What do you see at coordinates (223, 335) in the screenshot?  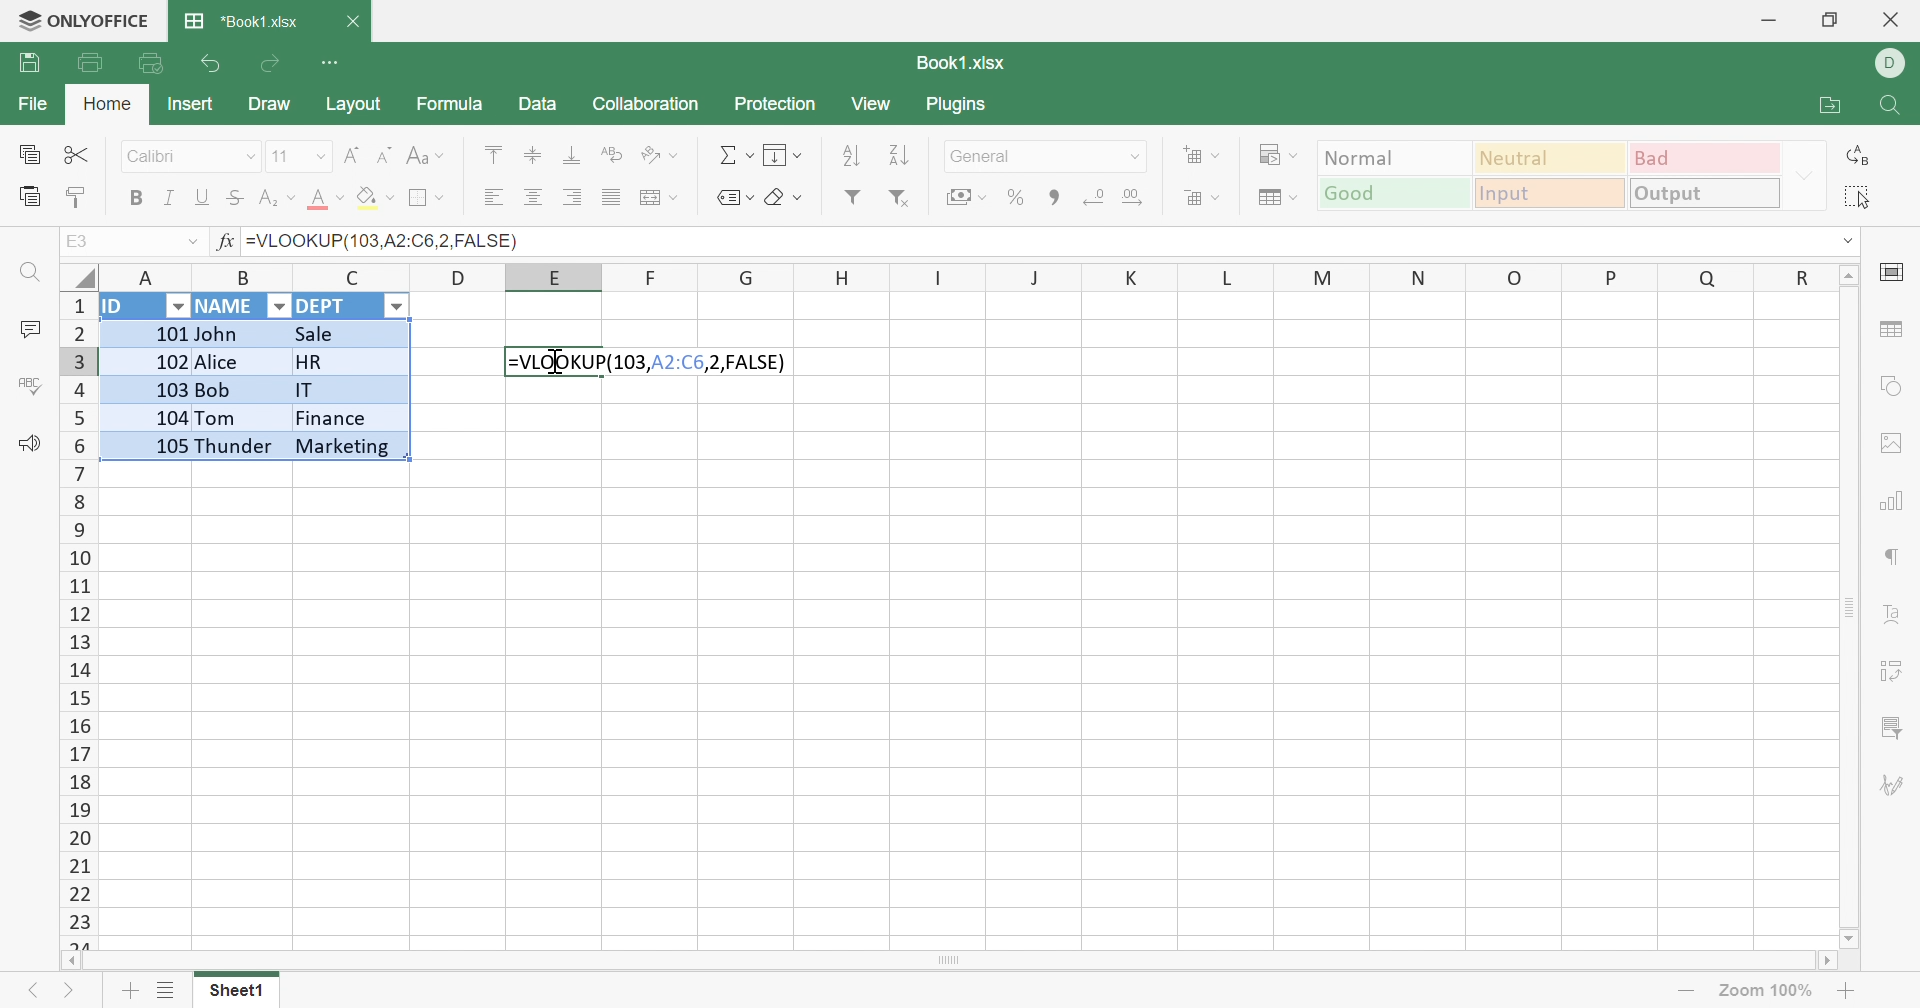 I see `John` at bounding box center [223, 335].